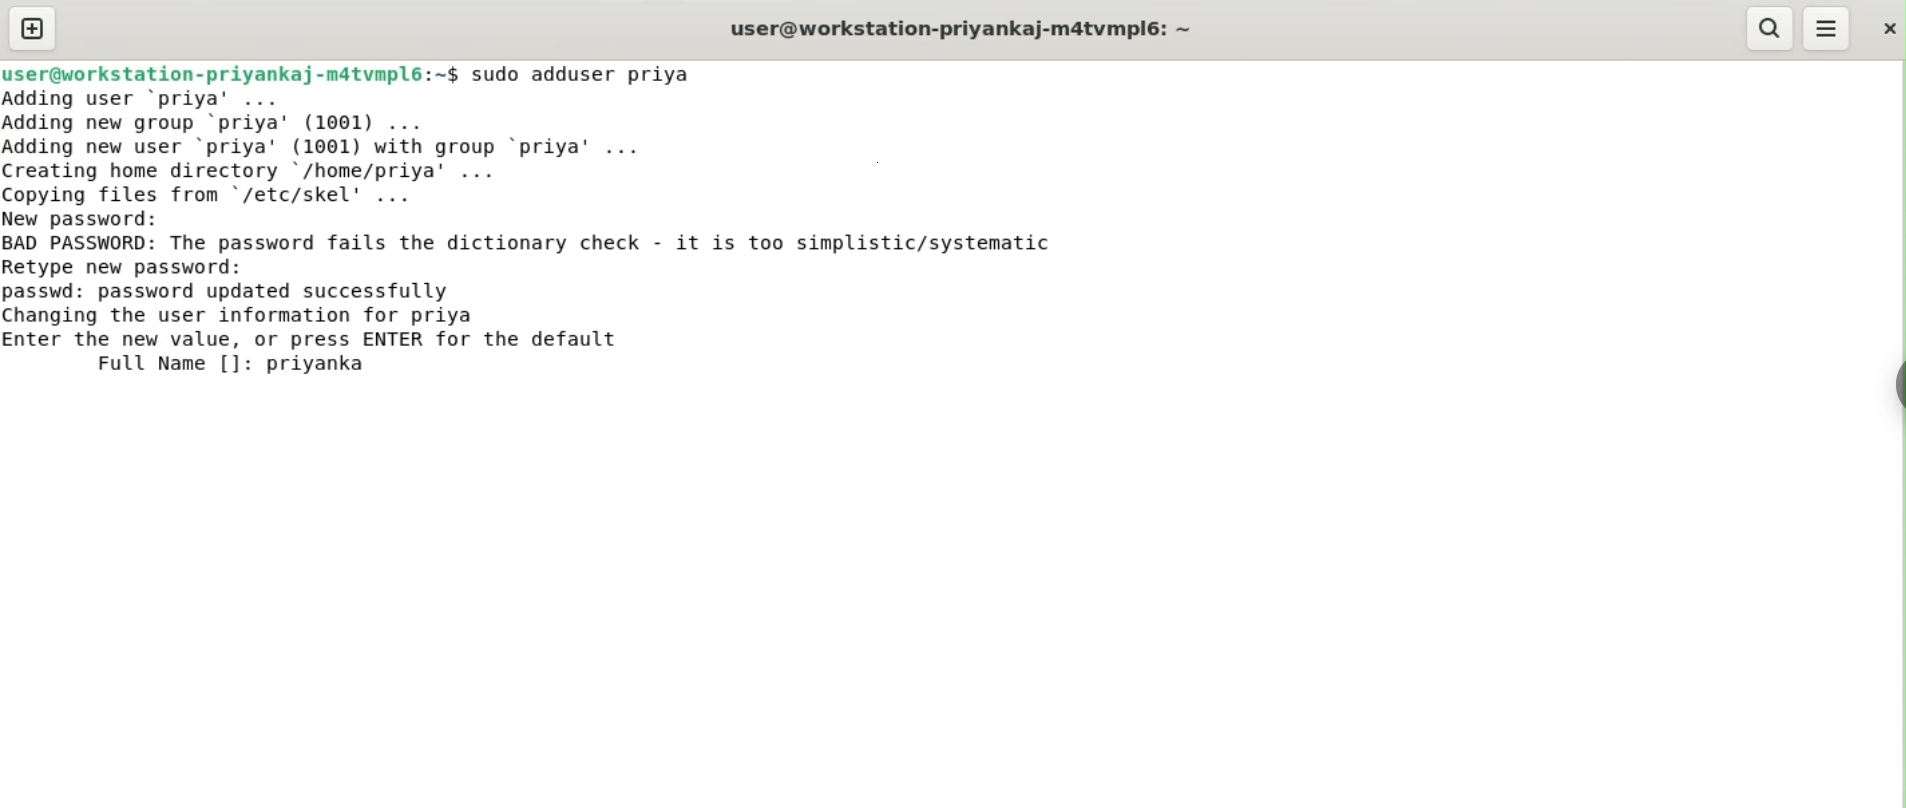 The height and width of the screenshot is (808, 1906). What do you see at coordinates (96, 218) in the screenshot?
I see `new password` at bounding box center [96, 218].